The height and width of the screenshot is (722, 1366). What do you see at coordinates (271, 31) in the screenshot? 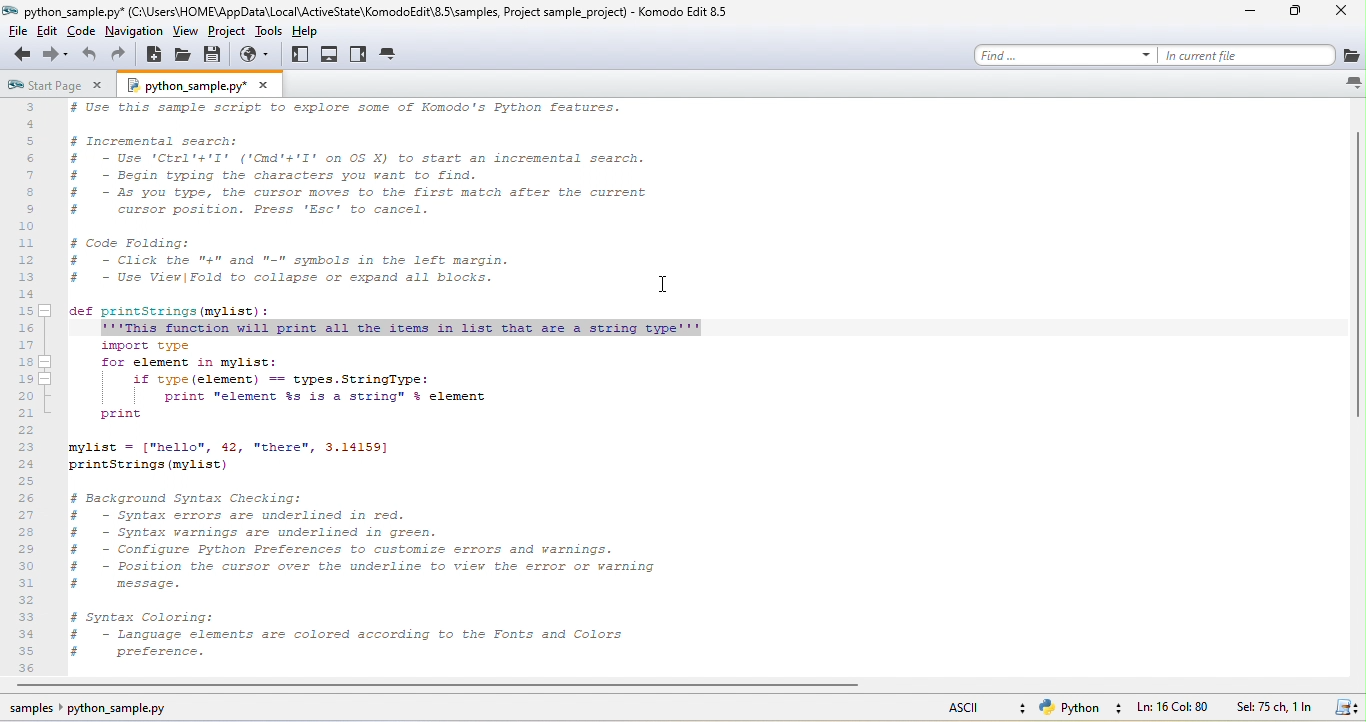
I see `tools` at bounding box center [271, 31].